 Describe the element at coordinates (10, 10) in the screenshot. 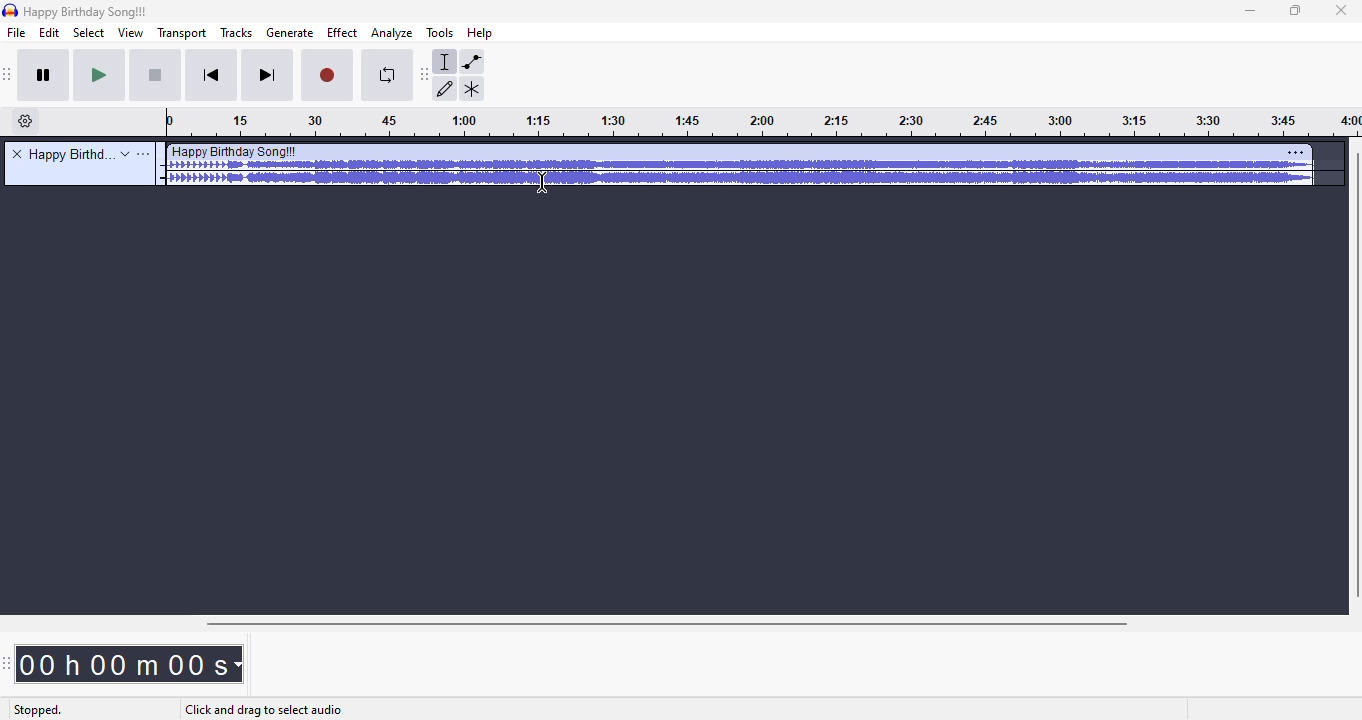

I see `logo` at that location.